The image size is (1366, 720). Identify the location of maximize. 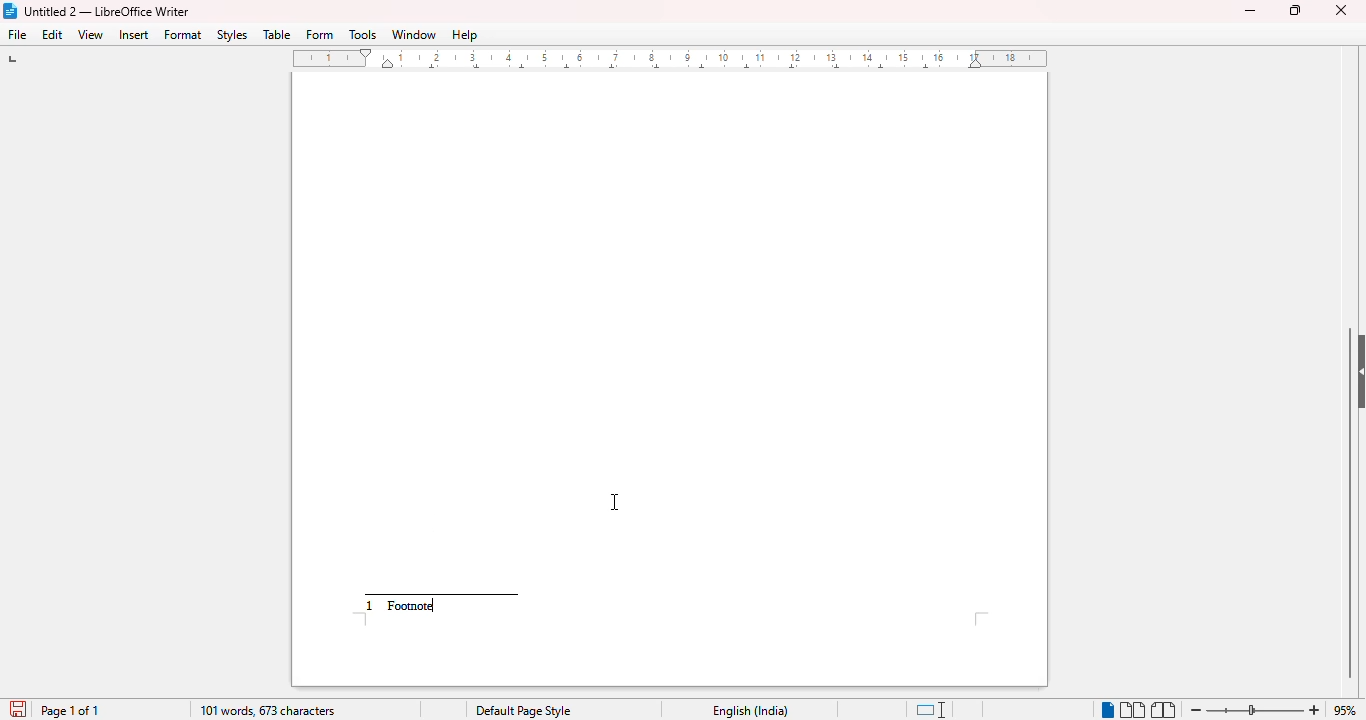
(1295, 10).